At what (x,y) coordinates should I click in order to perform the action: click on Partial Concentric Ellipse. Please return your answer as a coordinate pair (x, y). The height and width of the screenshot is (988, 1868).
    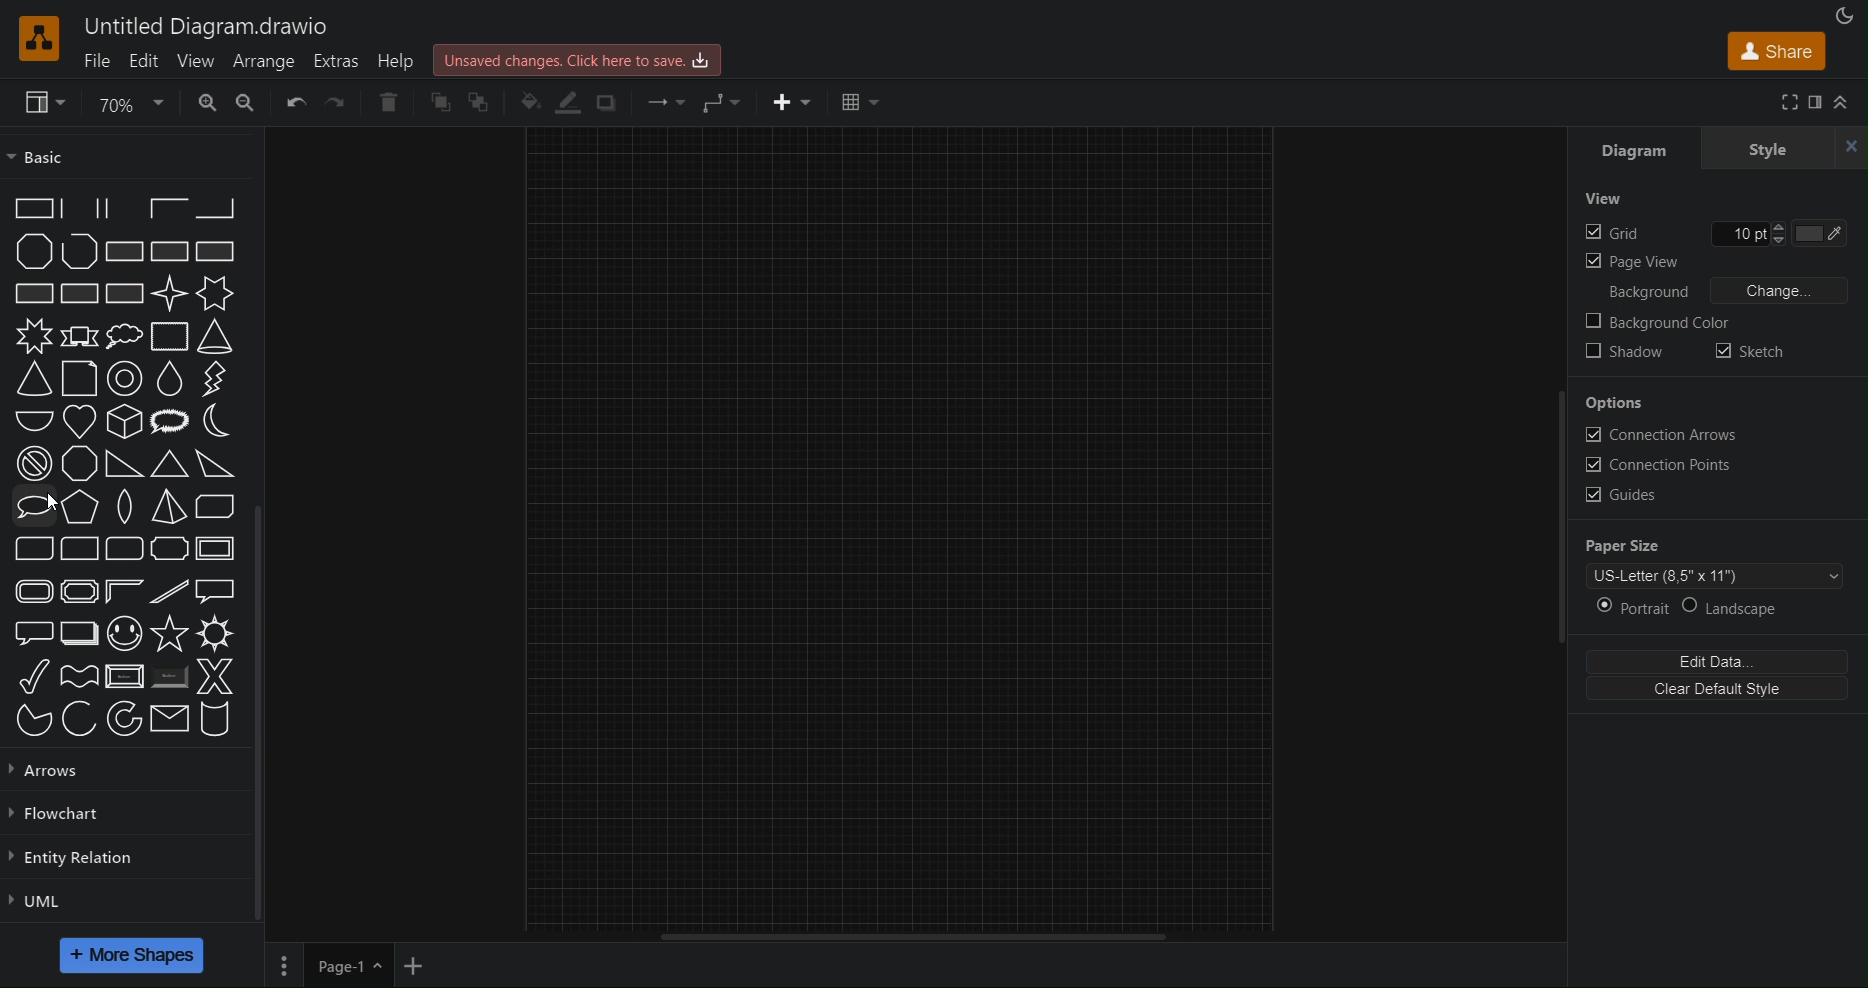
    Looking at the image, I should click on (123, 720).